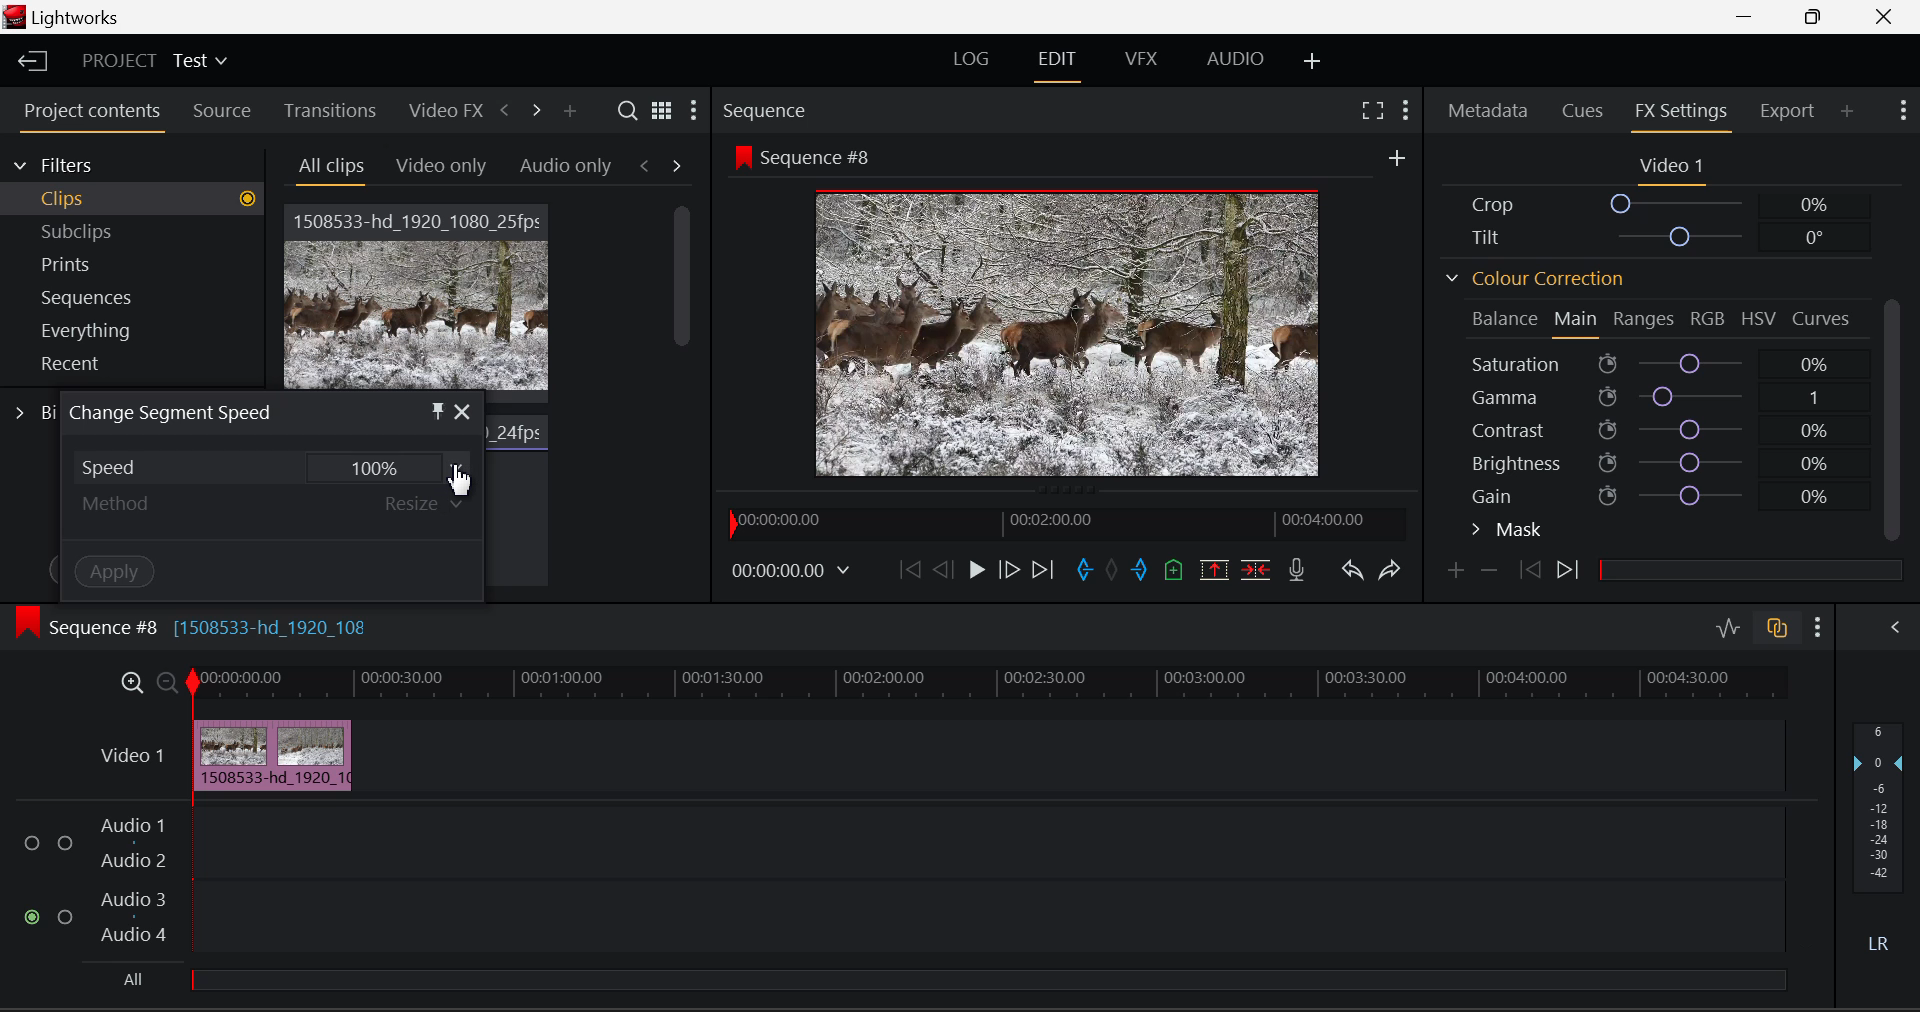 This screenshot has height=1012, width=1920. Describe the element at coordinates (275, 628) in the screenshot. I see `[1508533-hd_1920_108` at that location.